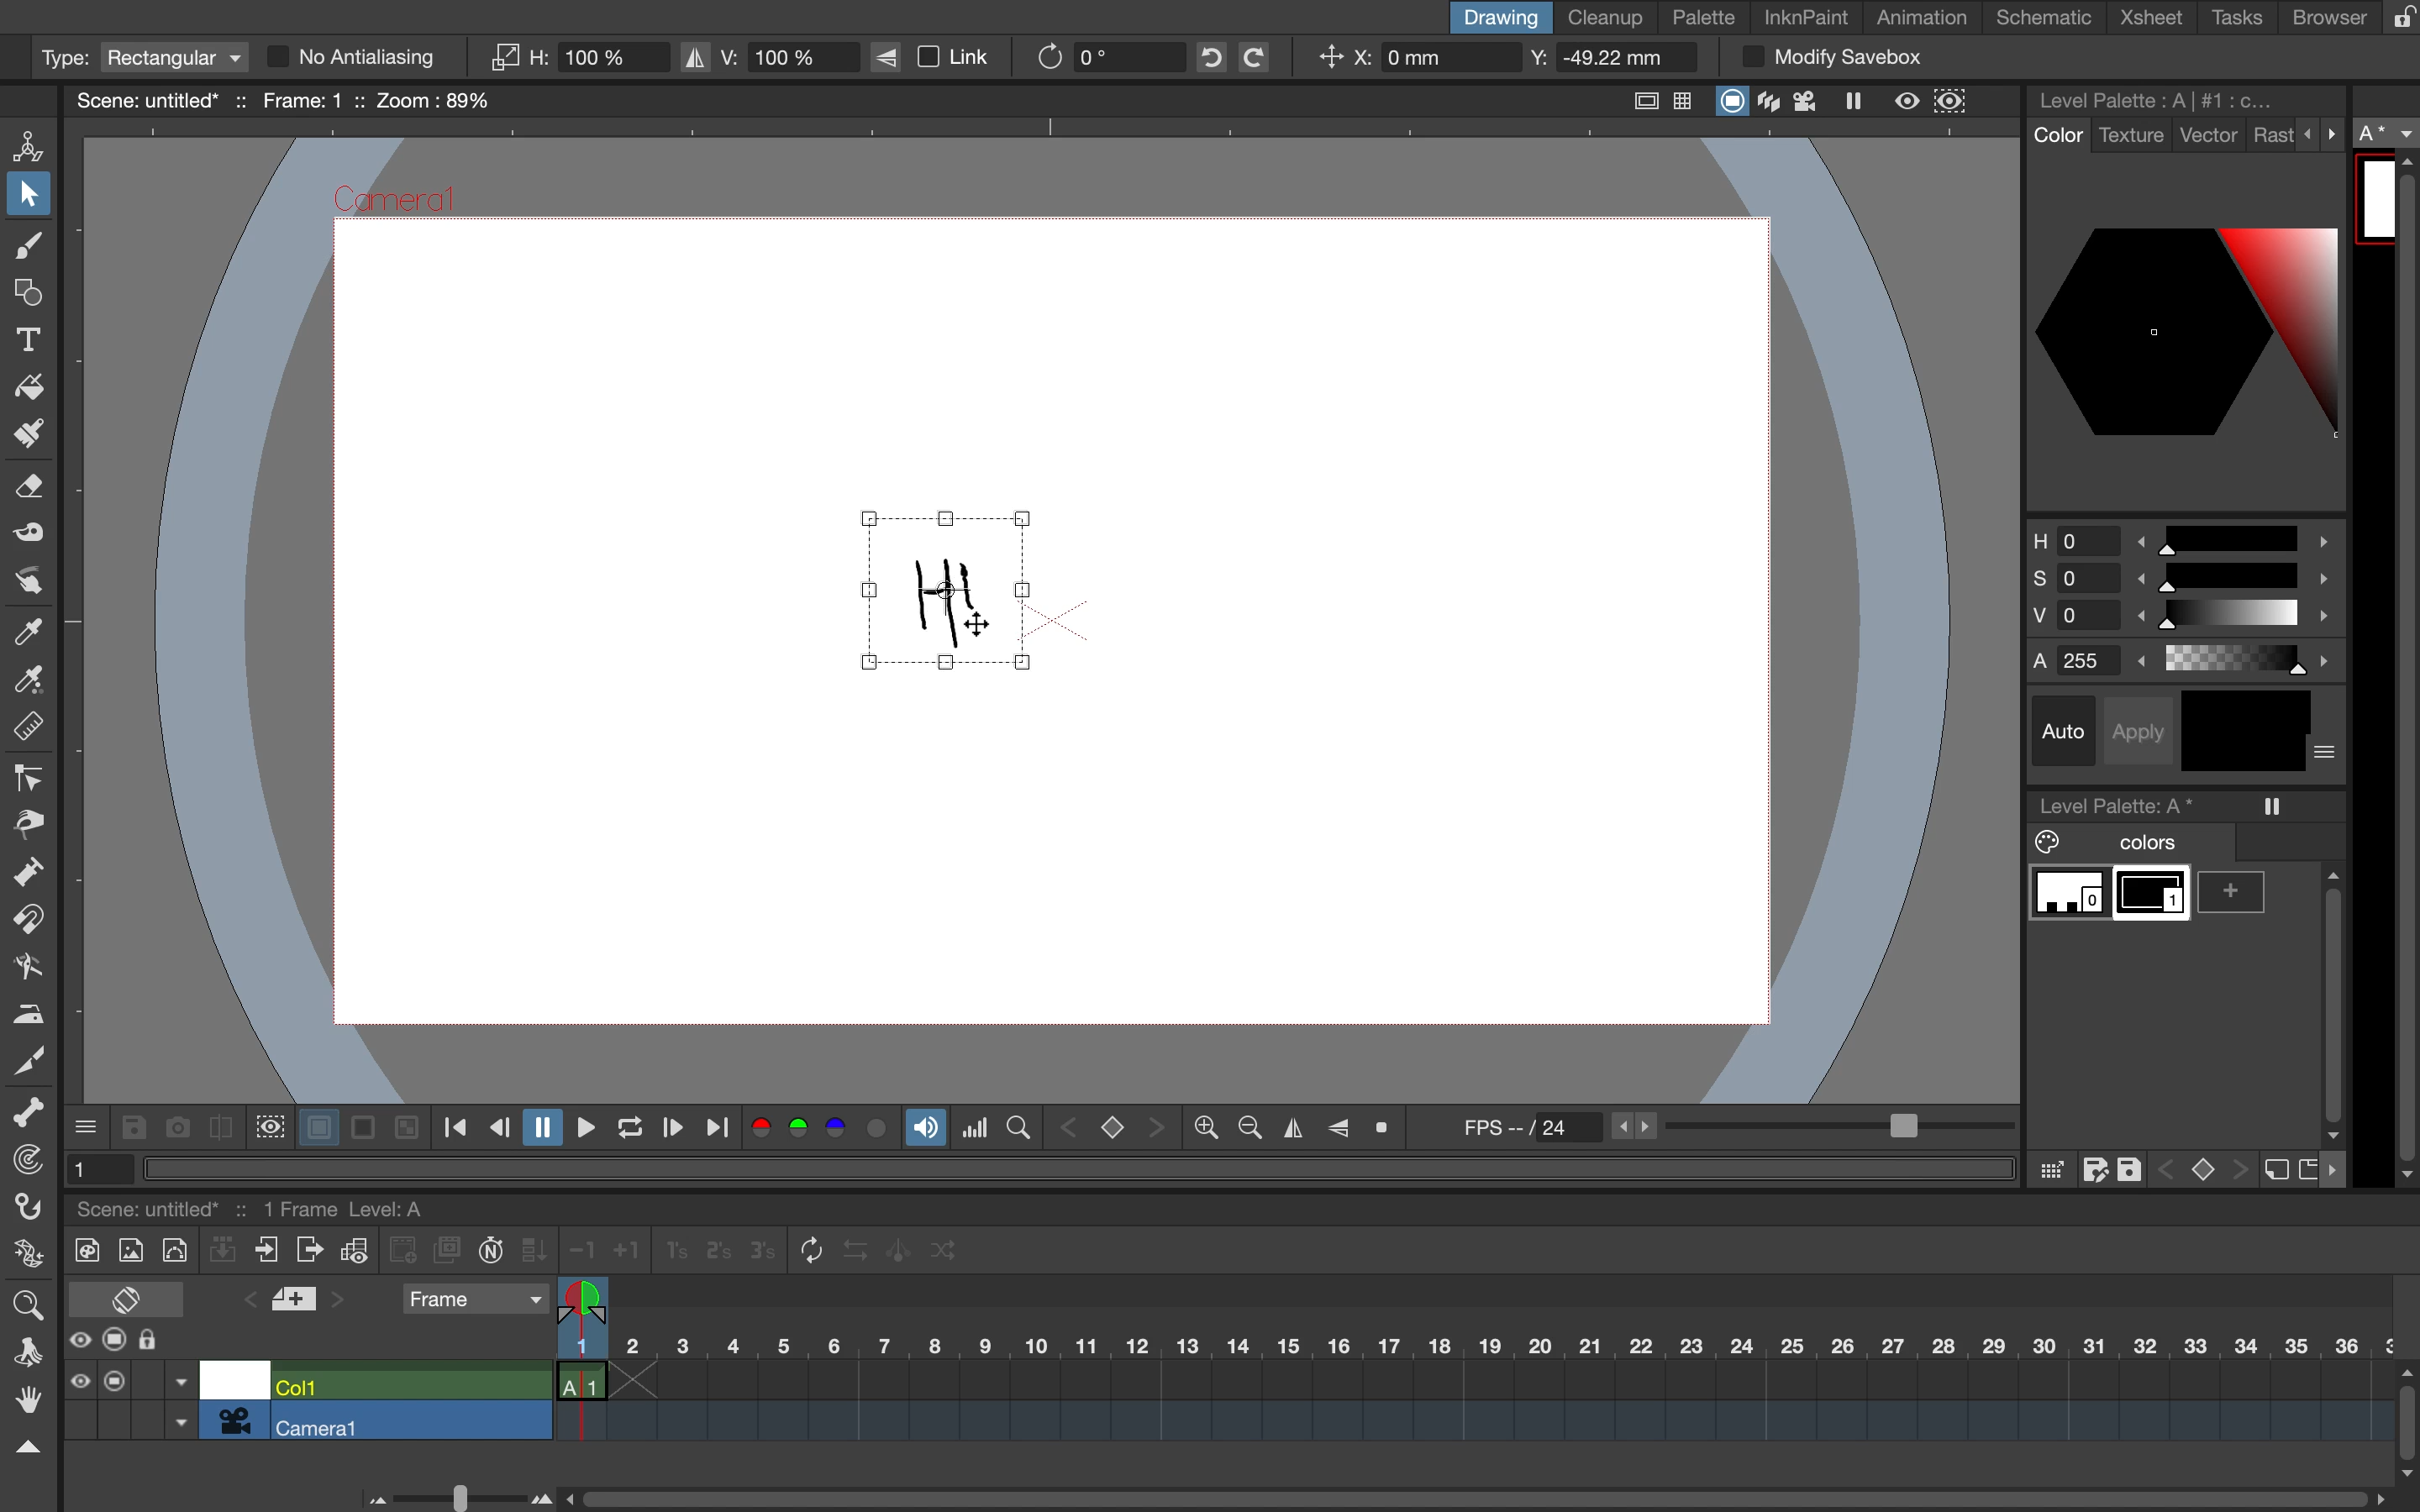 Image resolution: width=2420 pixels, height=1512 pixels. I want to click on play, so click(580, 1127).